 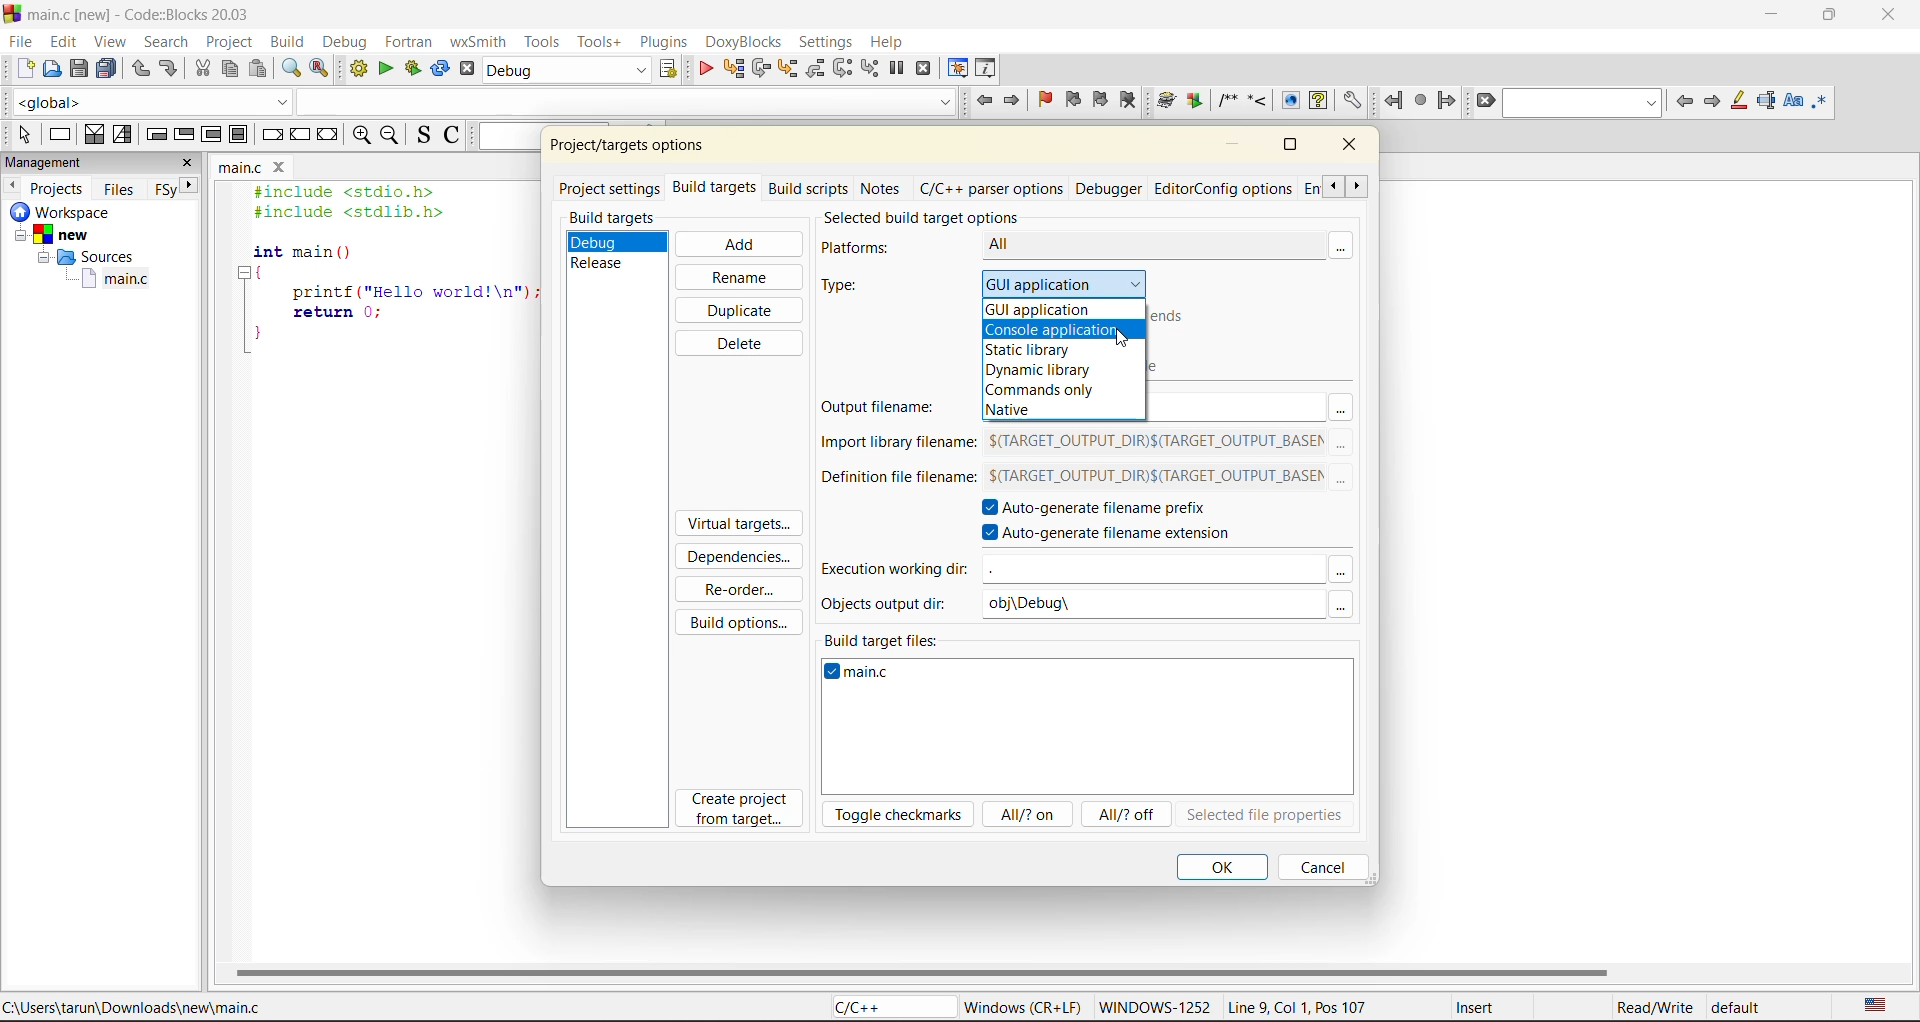 What do you see at coordinates (1834, 18) in the screenshot?
I see `maximize` at bounding box center [1834, 18].